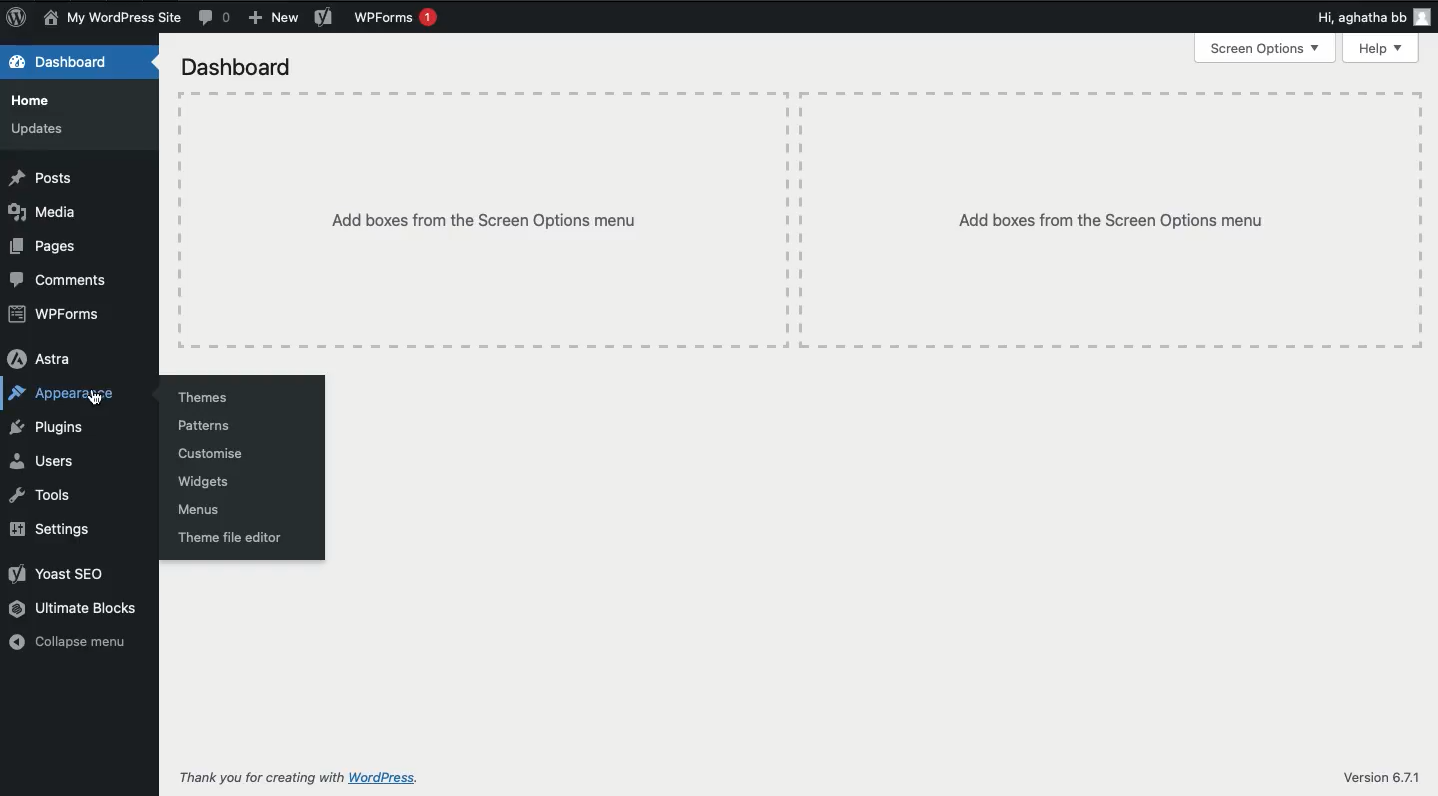 This screenshot has height=796, width=1438. What do you see at coordinates (207, 482) in the screenshot?
I see `Widgets` at bounding box center [207, 482].